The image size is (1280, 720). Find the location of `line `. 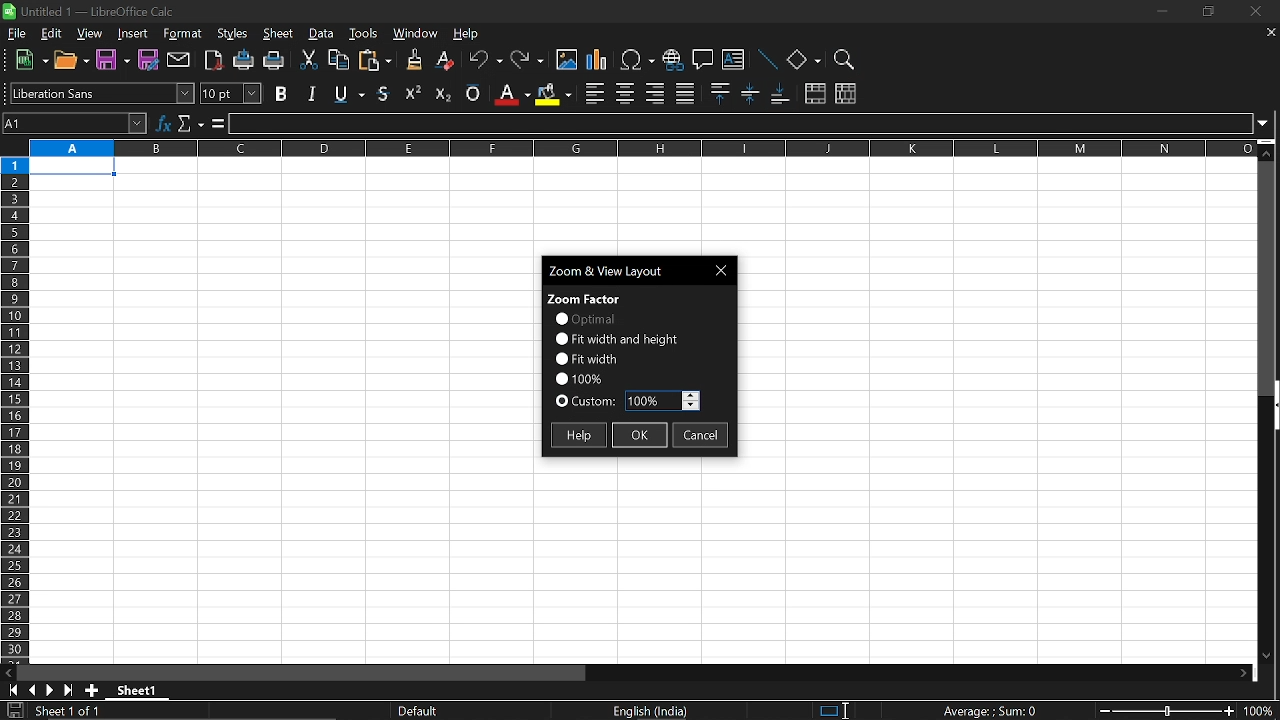

line  is located at coordinates (766, 61).